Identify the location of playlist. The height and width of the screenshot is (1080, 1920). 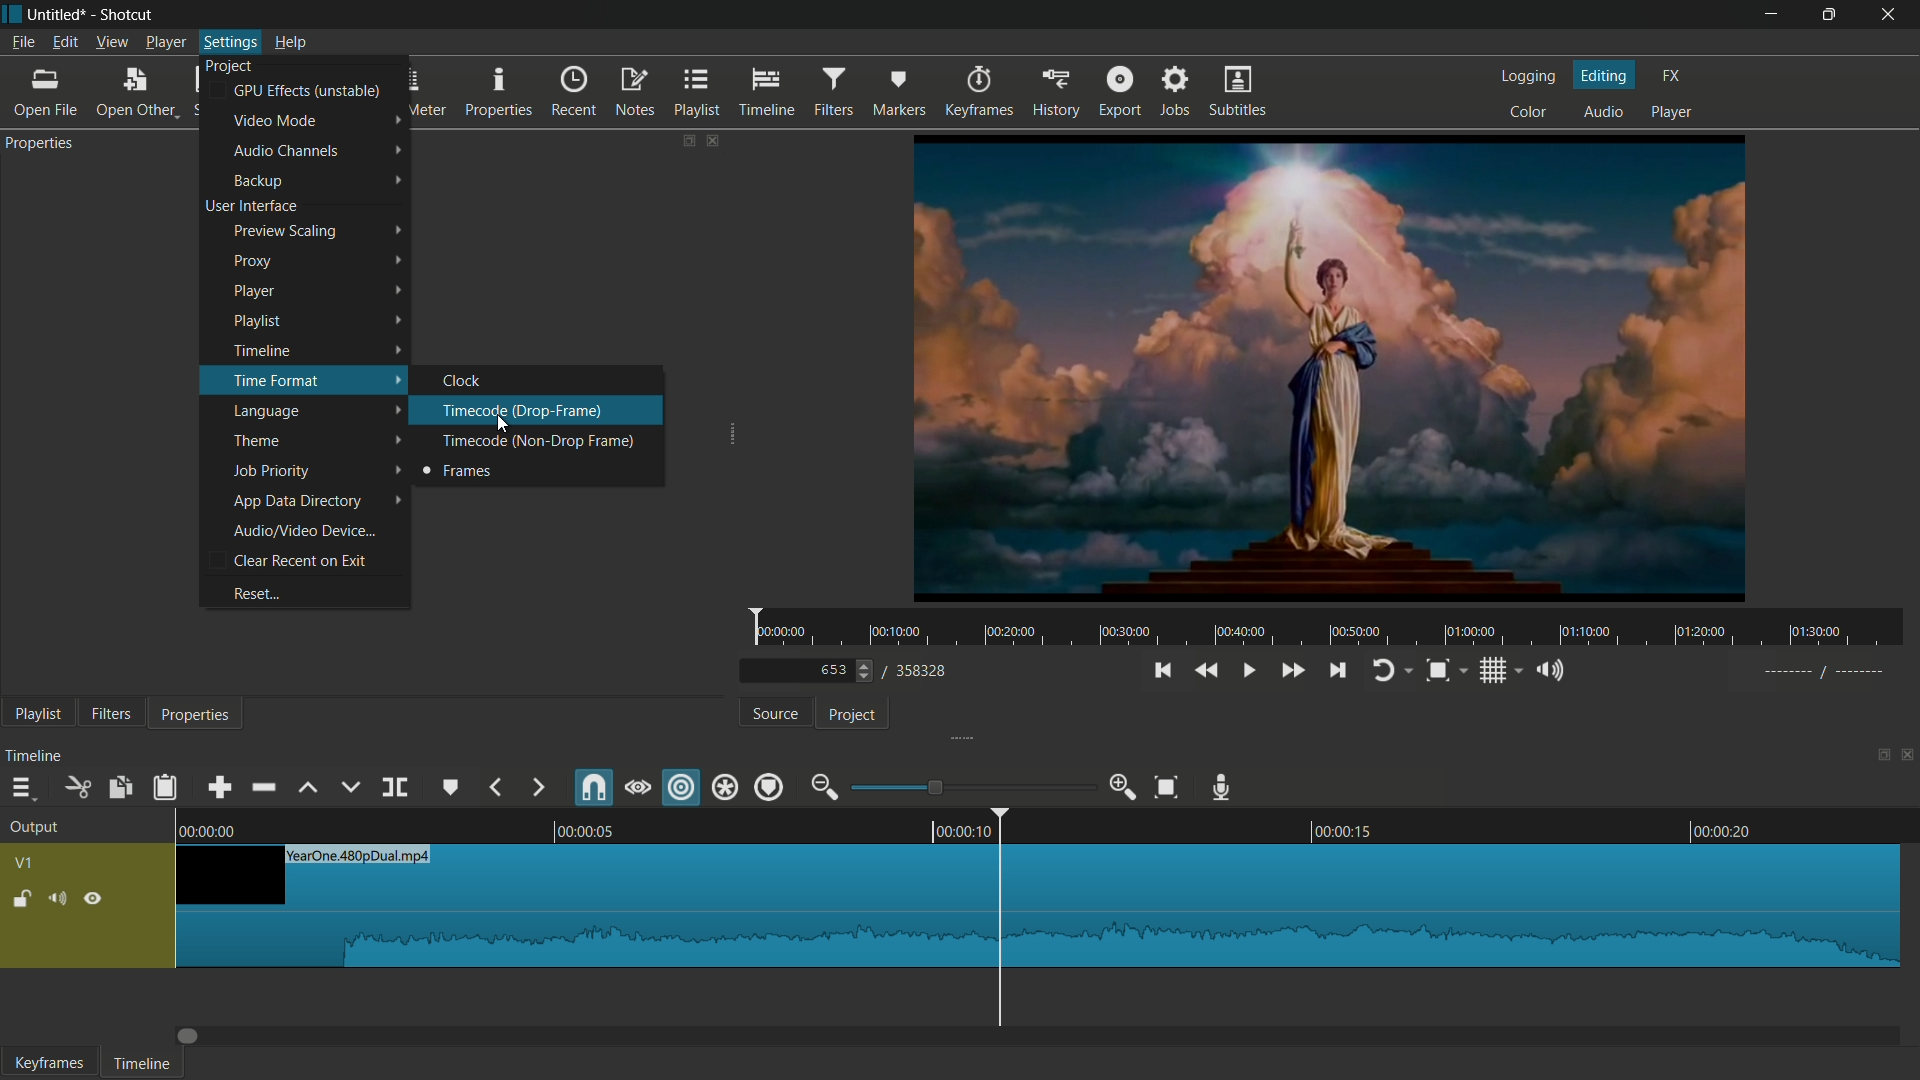
(40, 713).